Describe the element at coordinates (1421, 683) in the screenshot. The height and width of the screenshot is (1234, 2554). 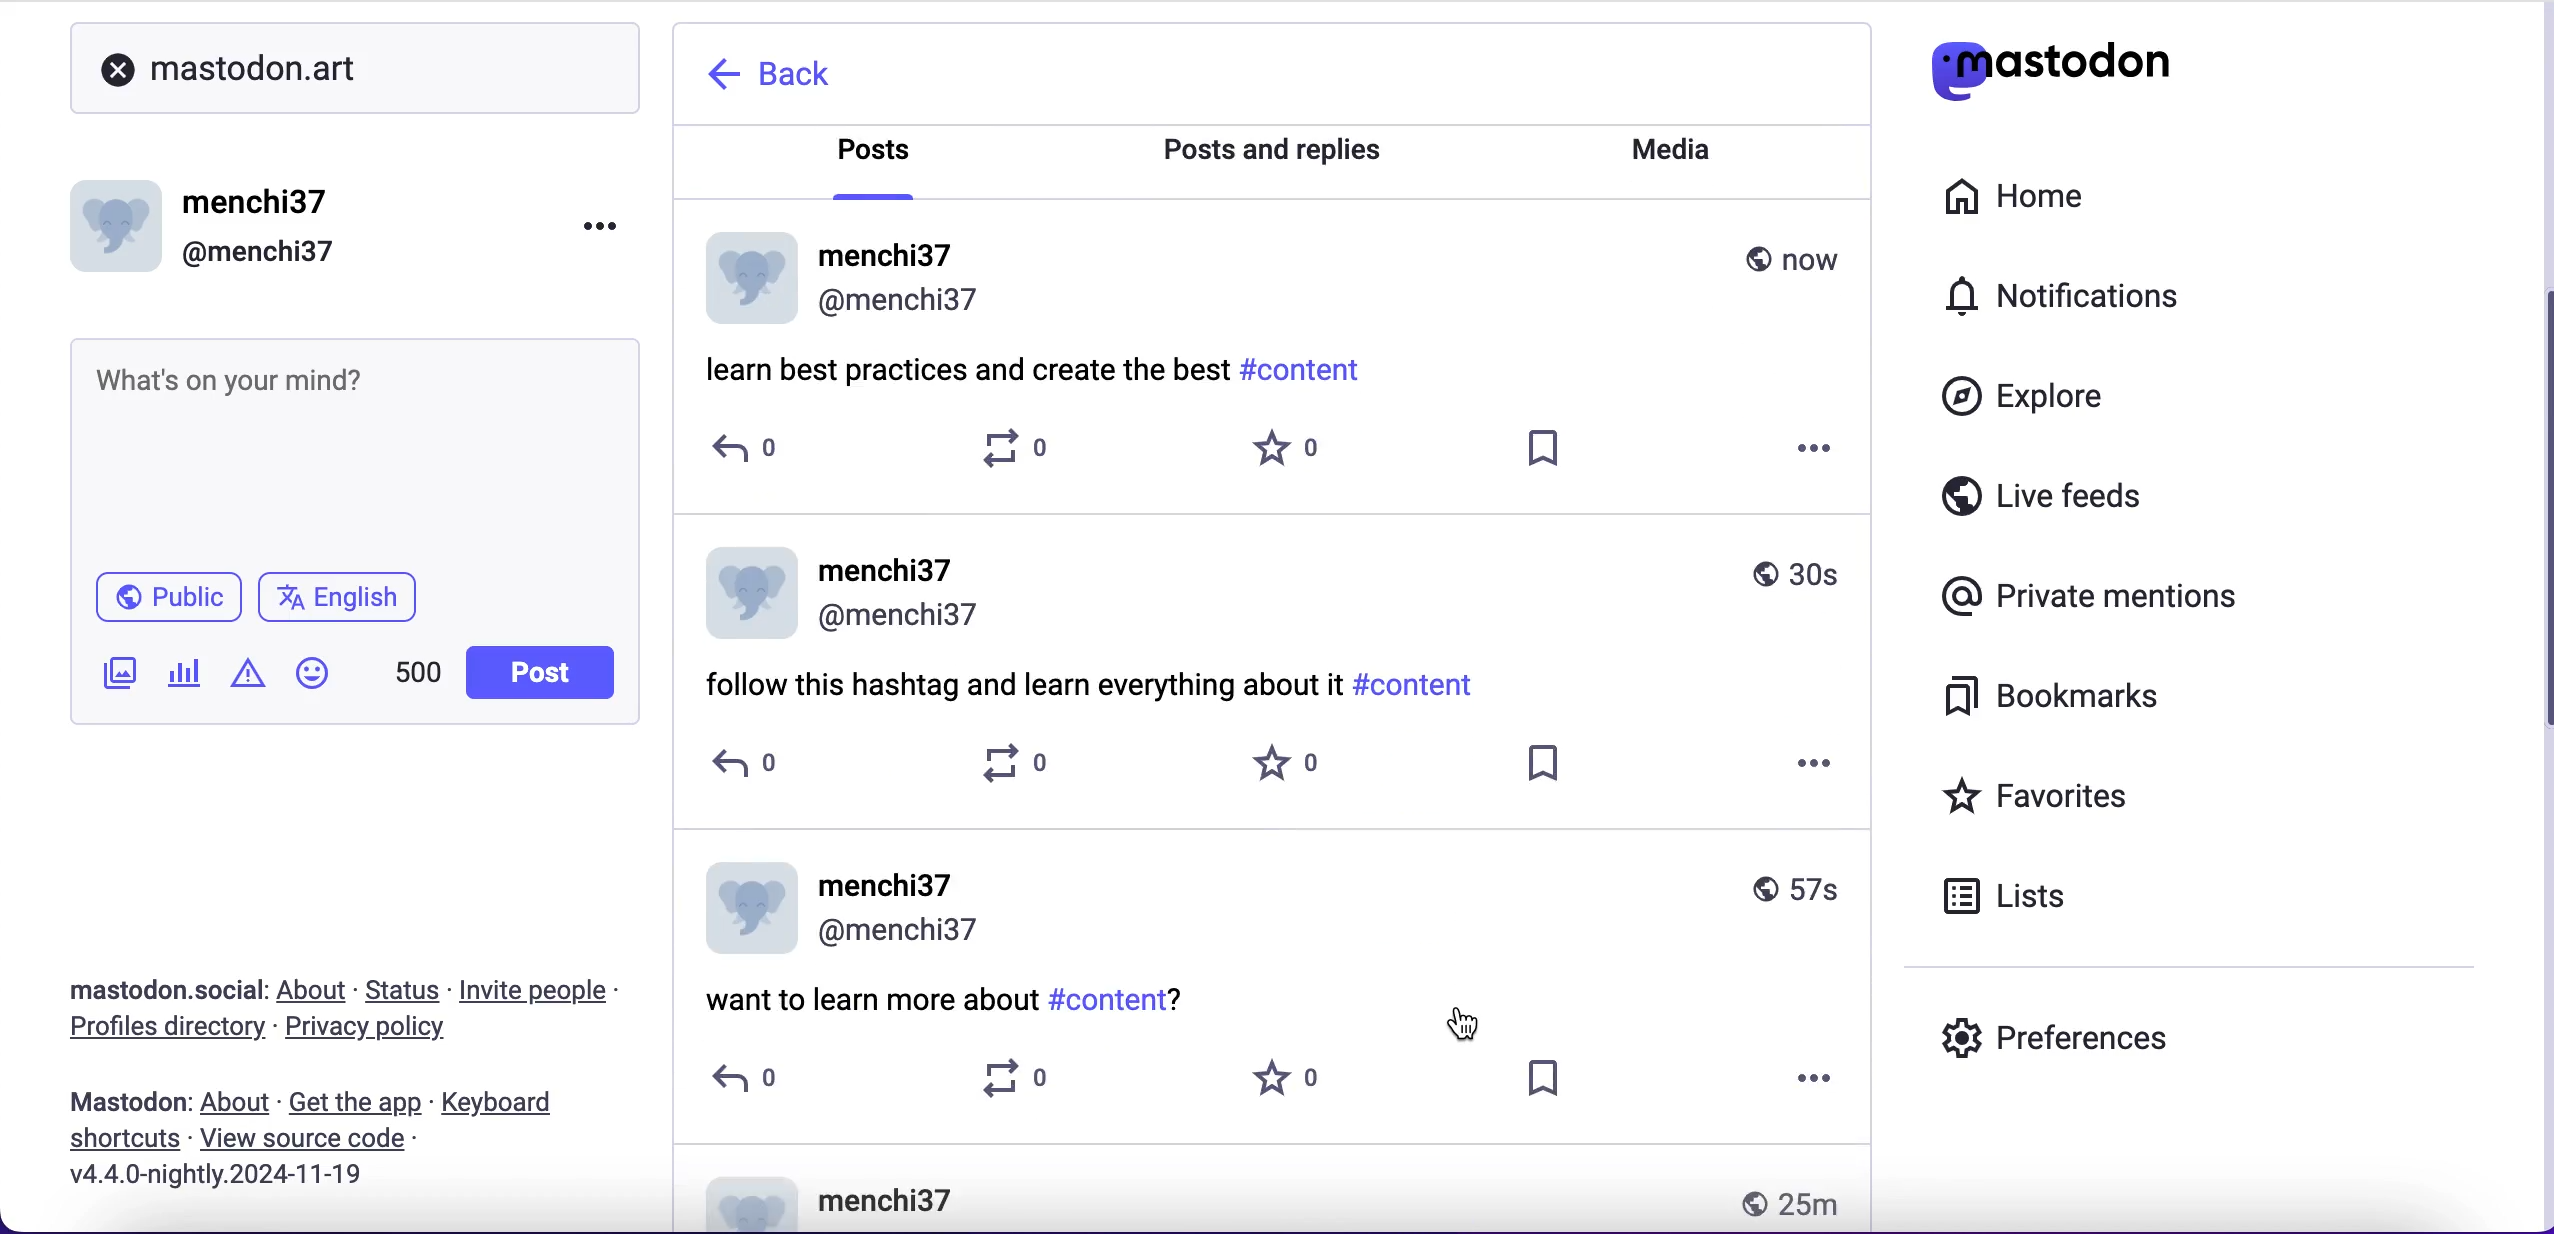
I see `#content` at that location.